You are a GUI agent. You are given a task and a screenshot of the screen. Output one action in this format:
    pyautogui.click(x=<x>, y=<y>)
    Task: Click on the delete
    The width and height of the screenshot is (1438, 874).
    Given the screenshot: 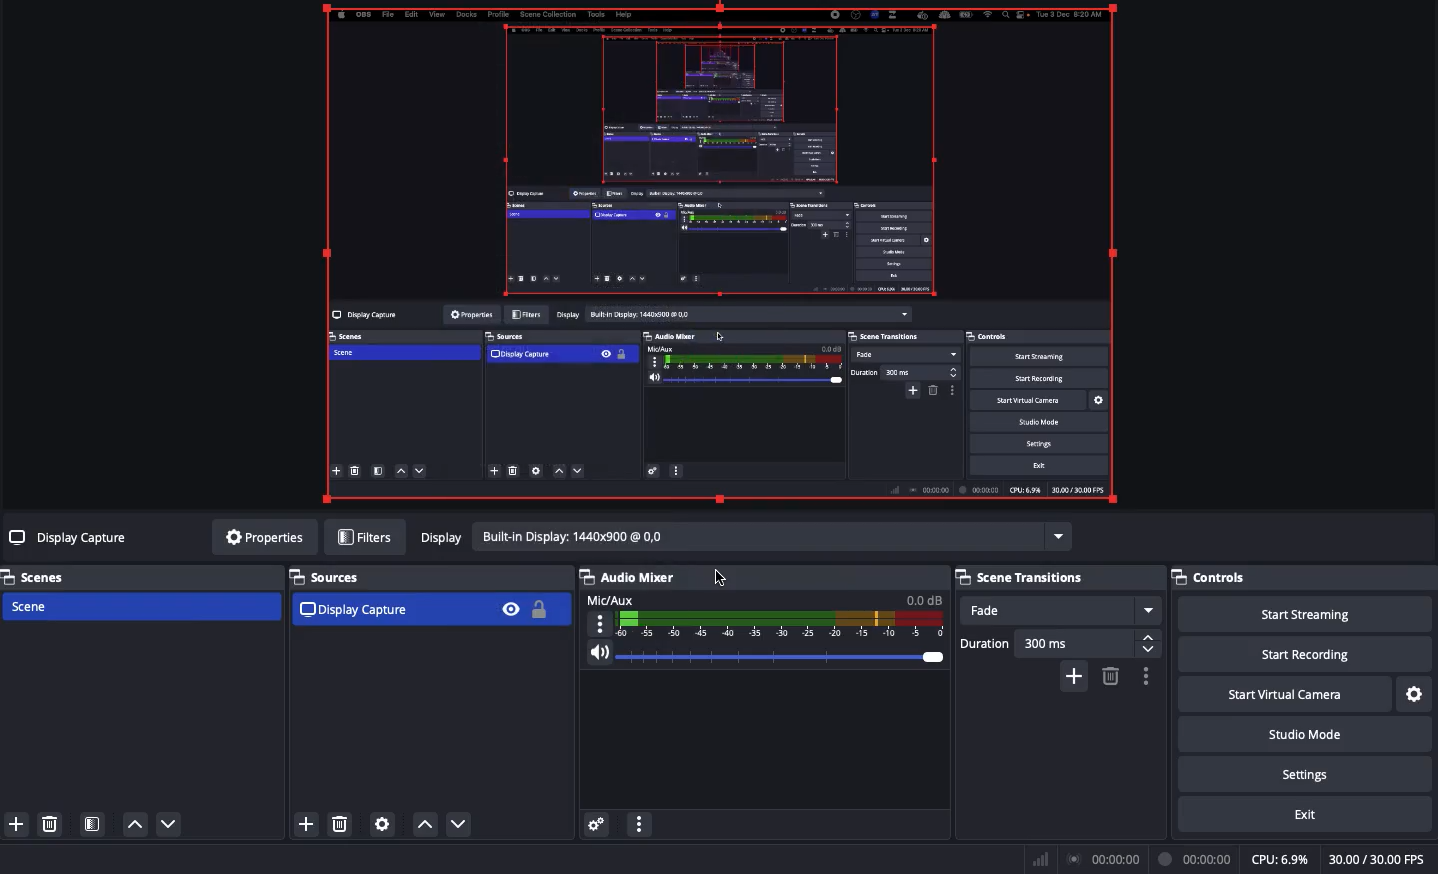 What is the action you would take?
    pyautogui.click(x=340, y=822)
    